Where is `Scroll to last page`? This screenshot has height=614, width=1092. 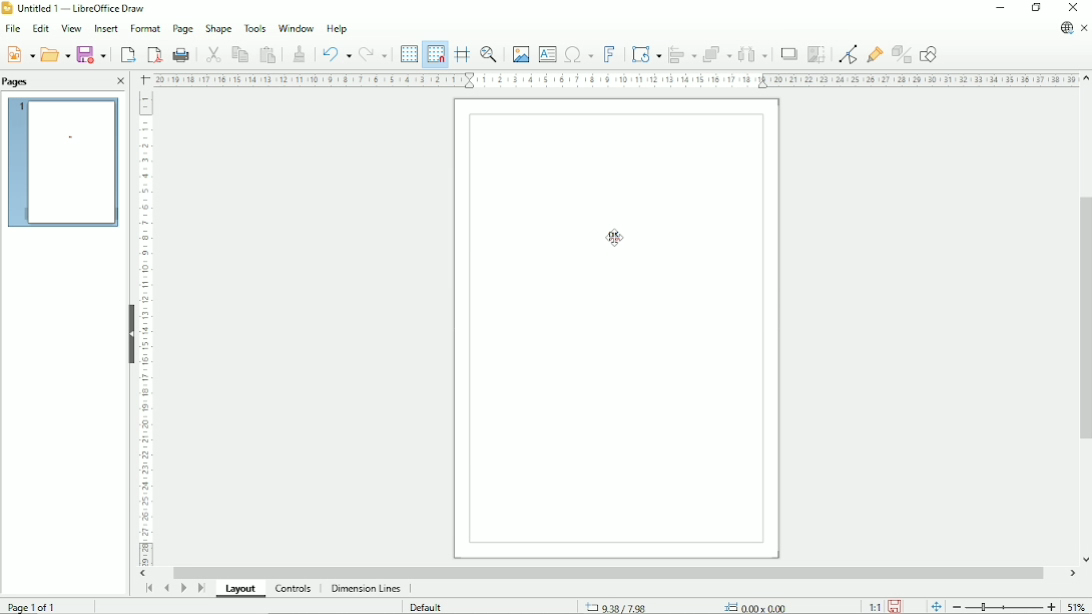 Scroll to last page is located at coordinates (201, 588).